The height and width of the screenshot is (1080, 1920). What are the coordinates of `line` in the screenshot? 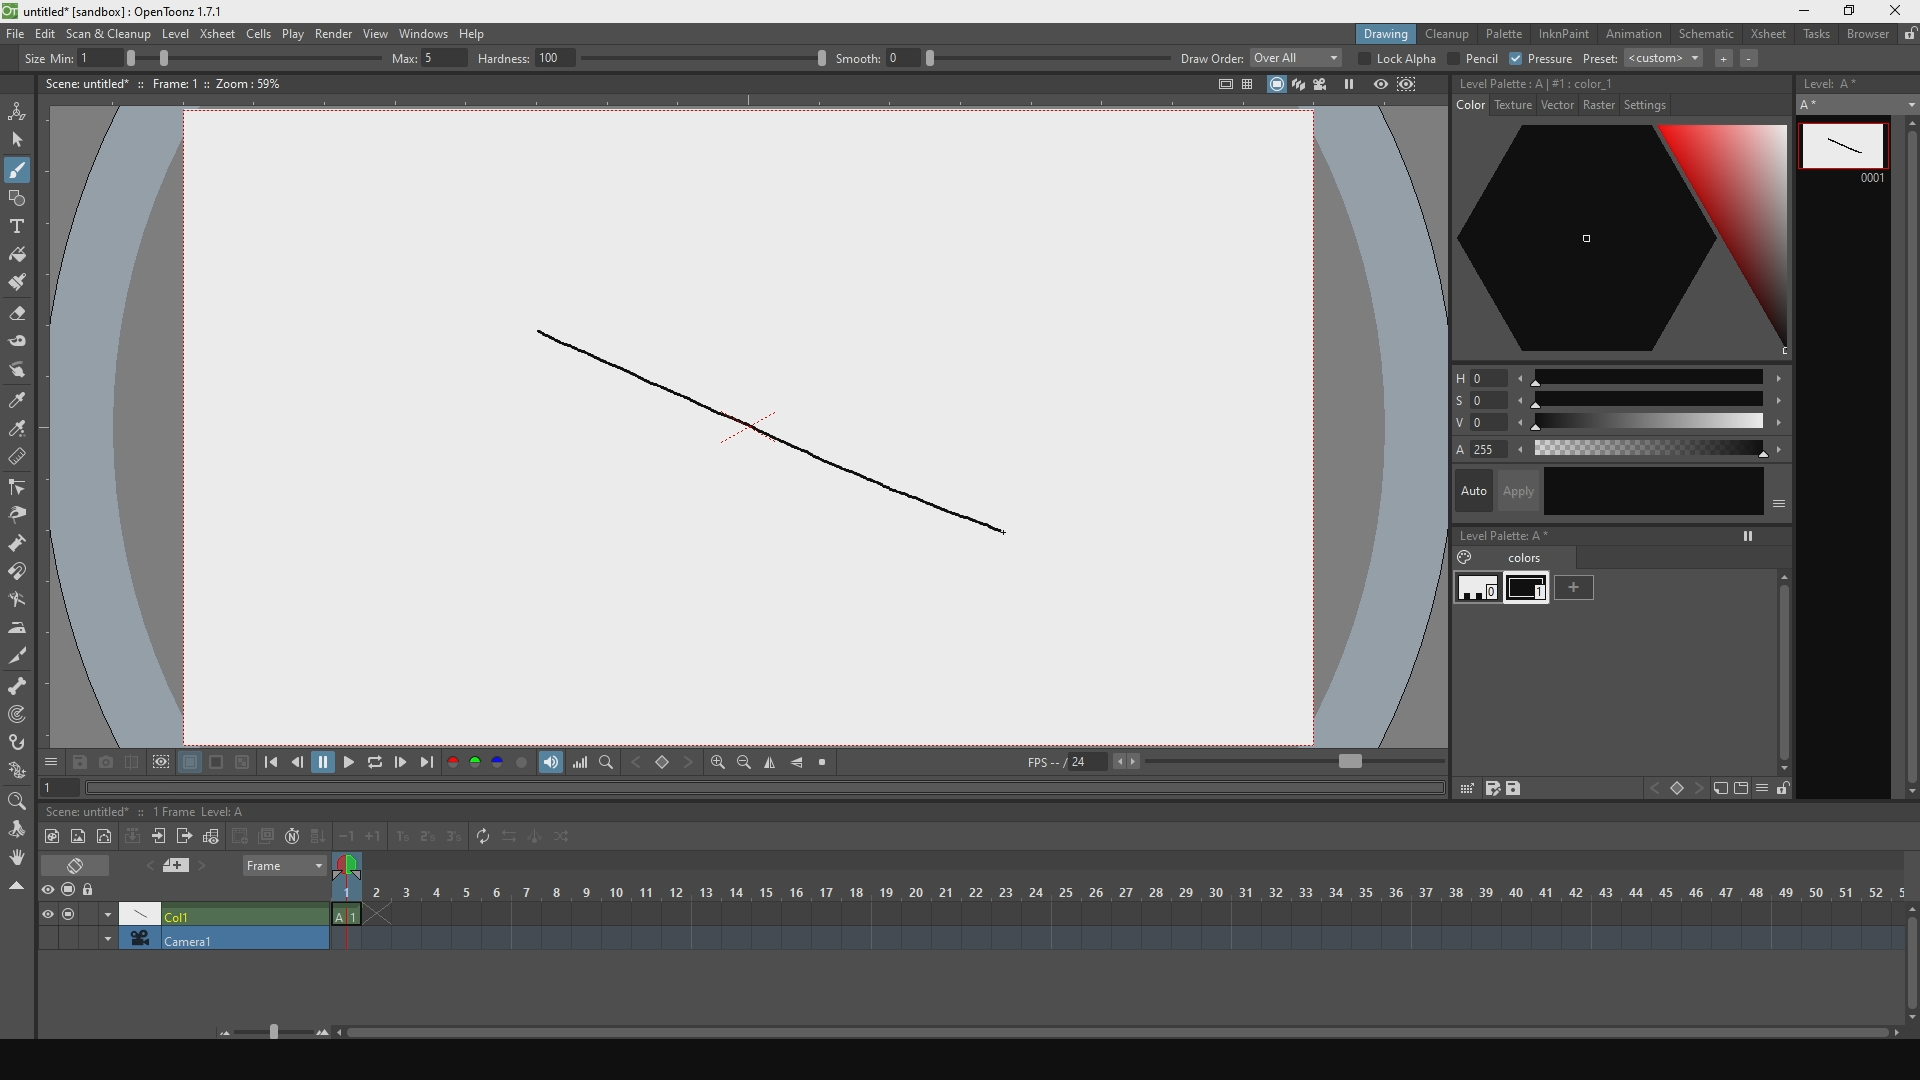 It's located at (774, 434).